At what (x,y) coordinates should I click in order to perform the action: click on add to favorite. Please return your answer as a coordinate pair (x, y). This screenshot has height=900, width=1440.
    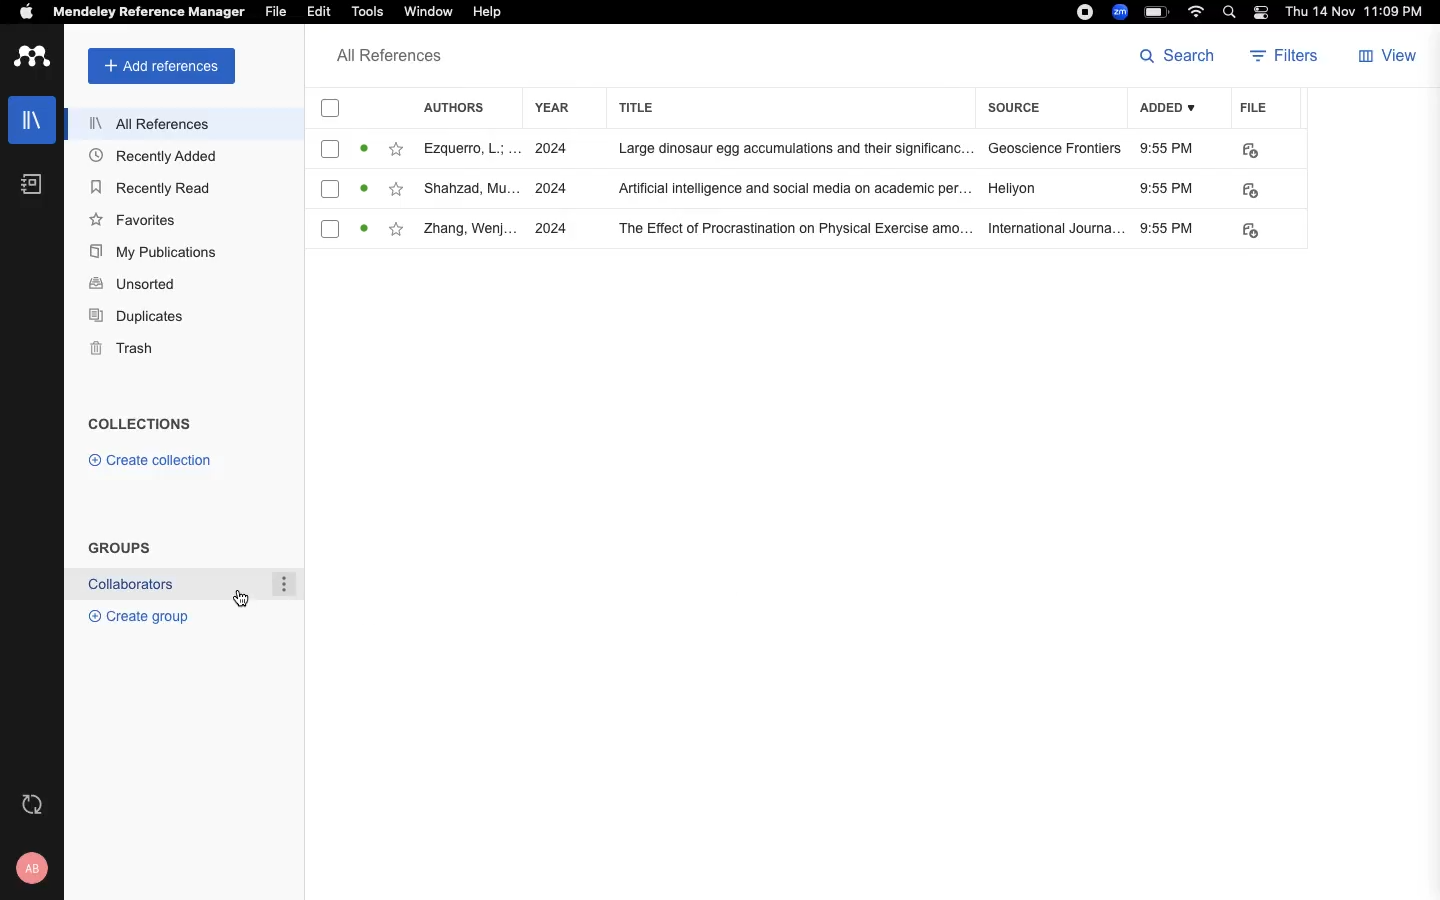
    Looking at the image, I should click on (397, 190).